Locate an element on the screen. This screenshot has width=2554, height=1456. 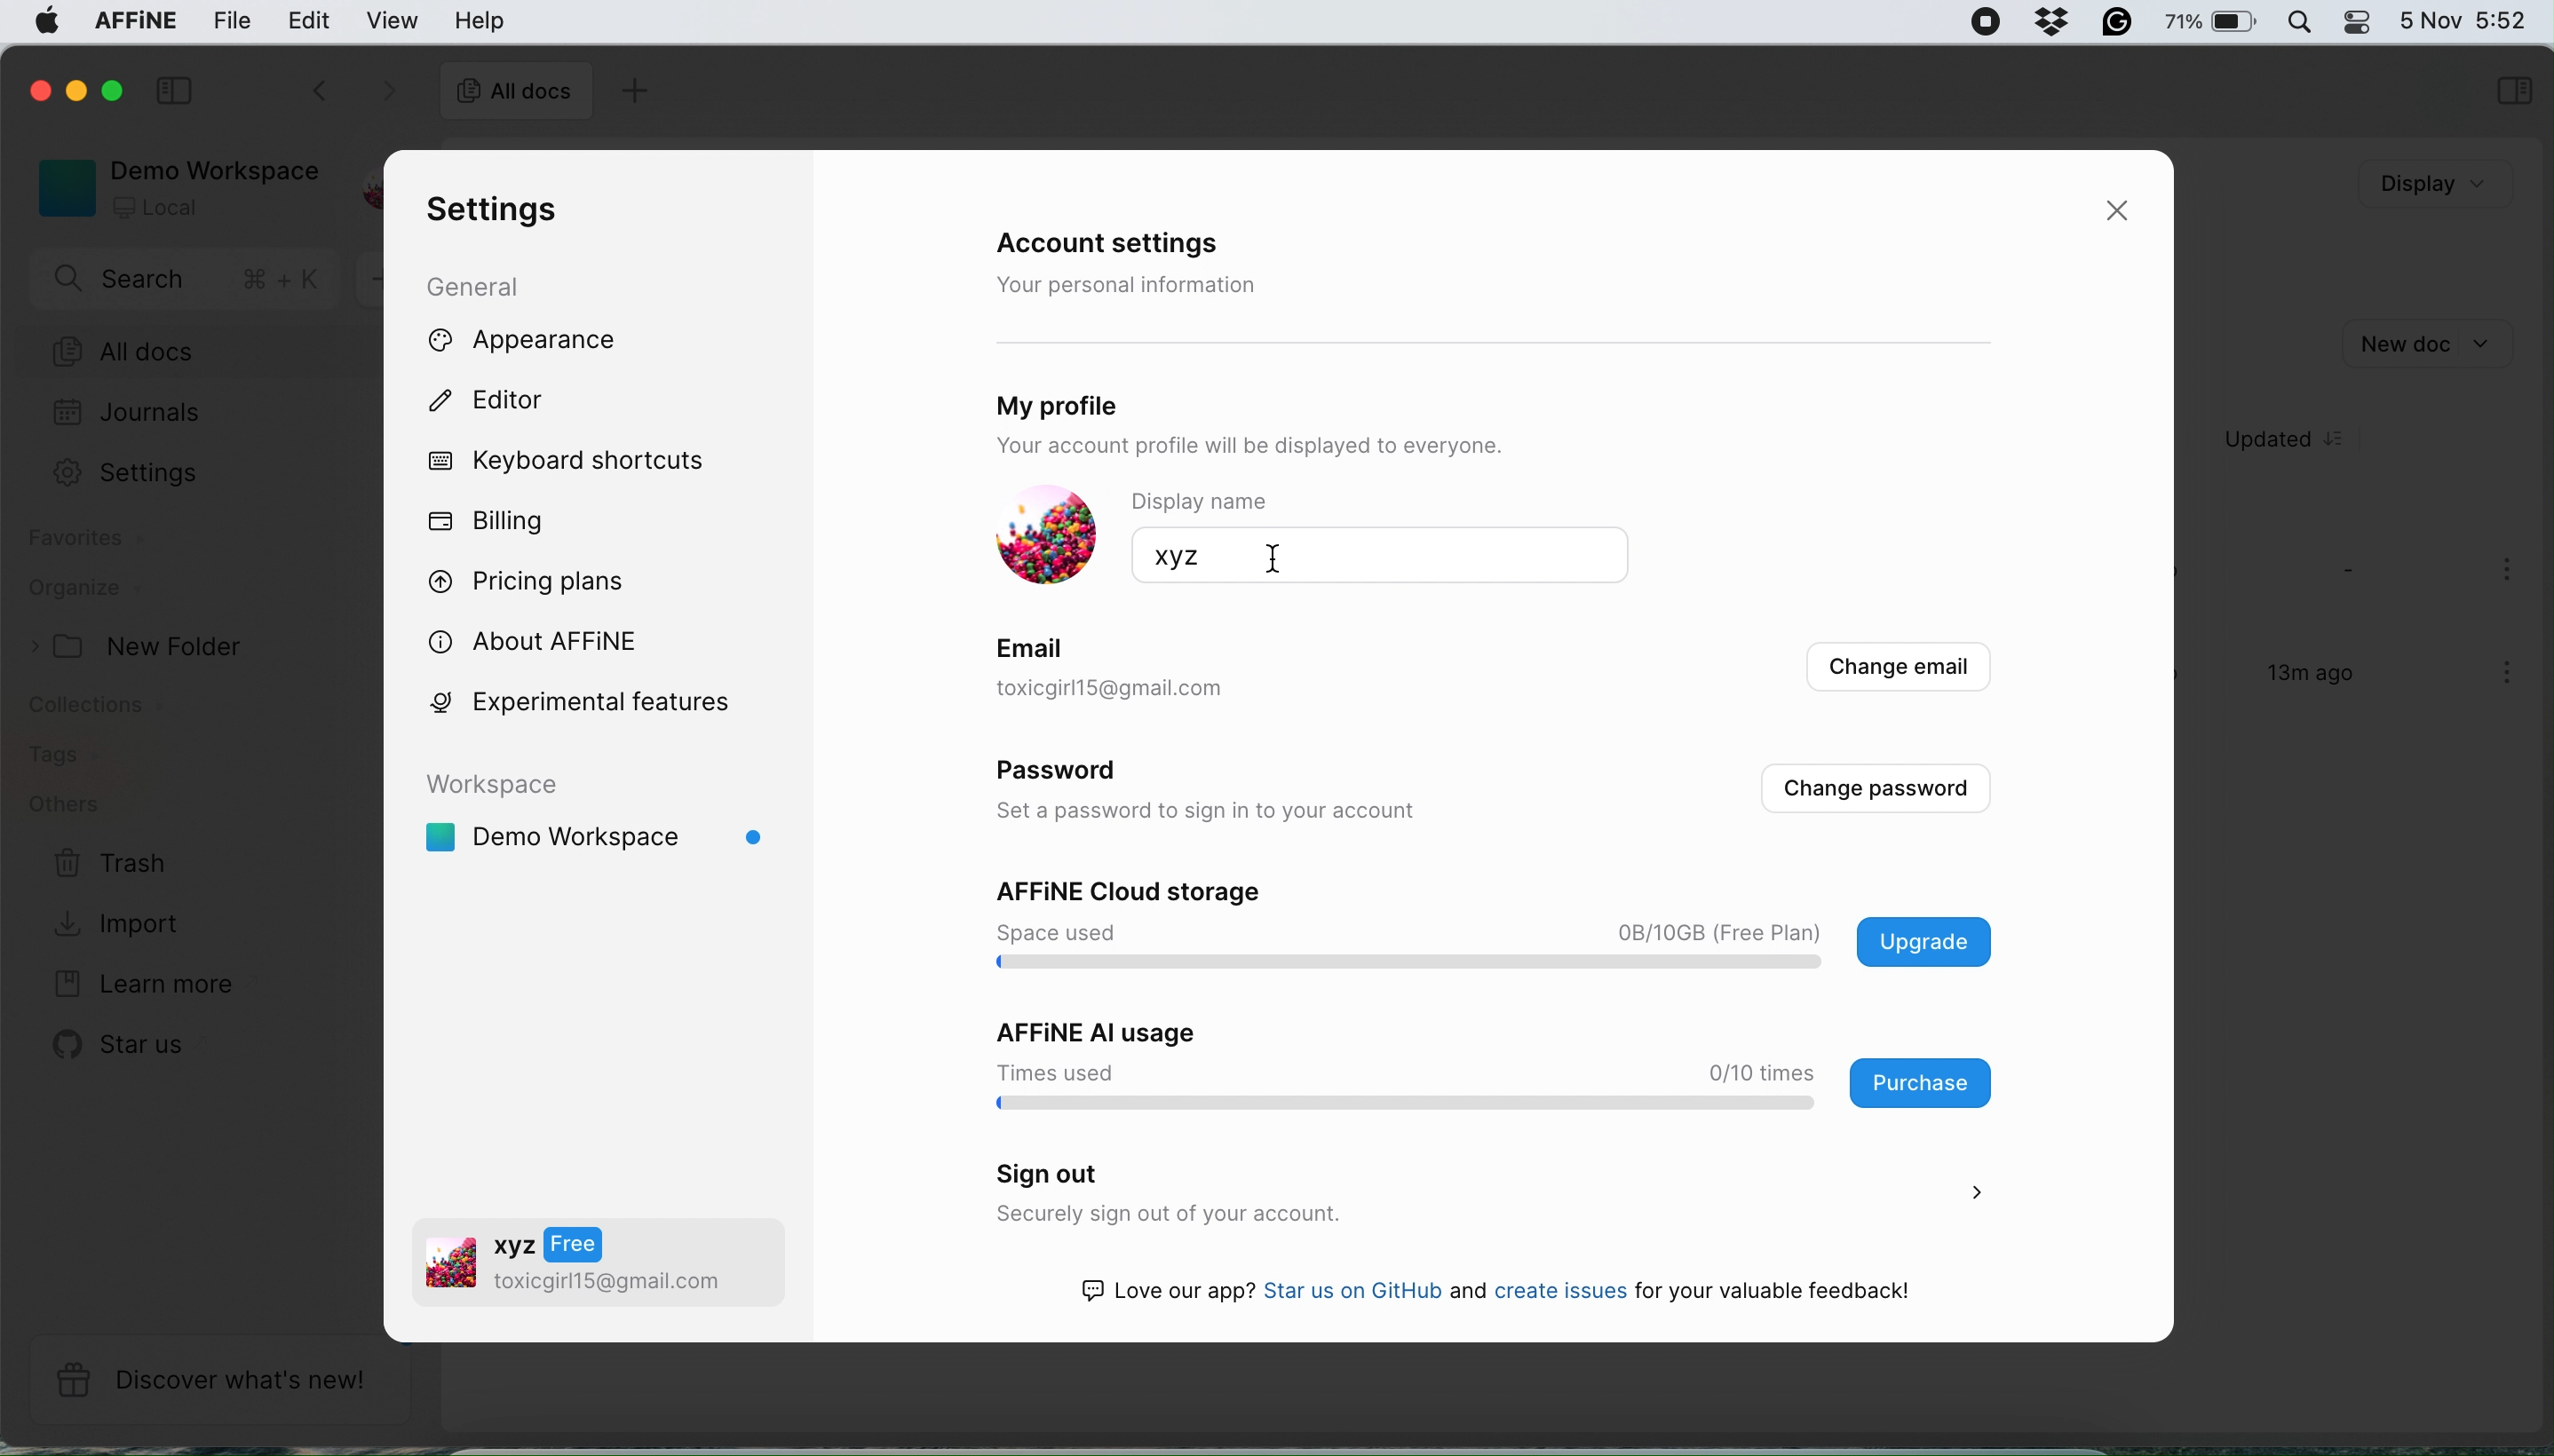
13m ago is located at coordinates (2296, 682).